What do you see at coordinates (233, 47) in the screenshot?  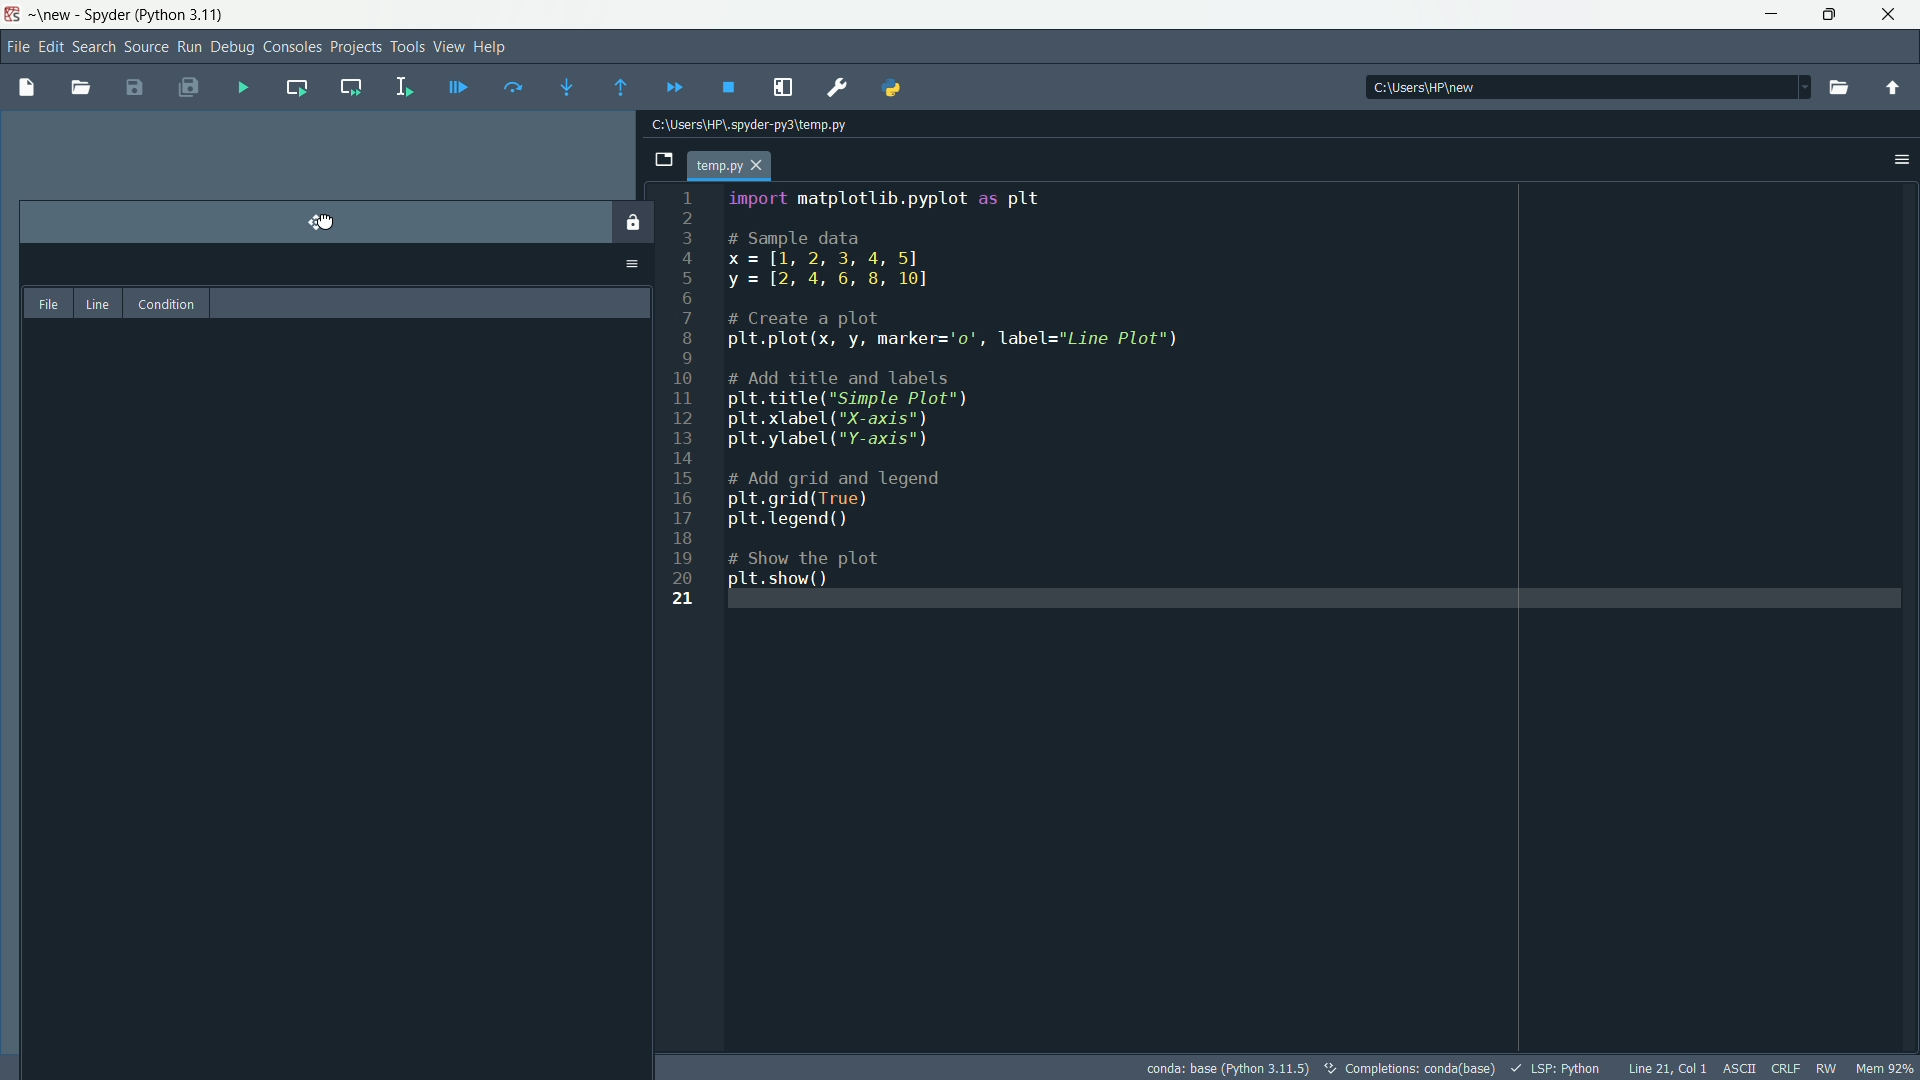 I see `debug menu` at bounding box center [233, 47].